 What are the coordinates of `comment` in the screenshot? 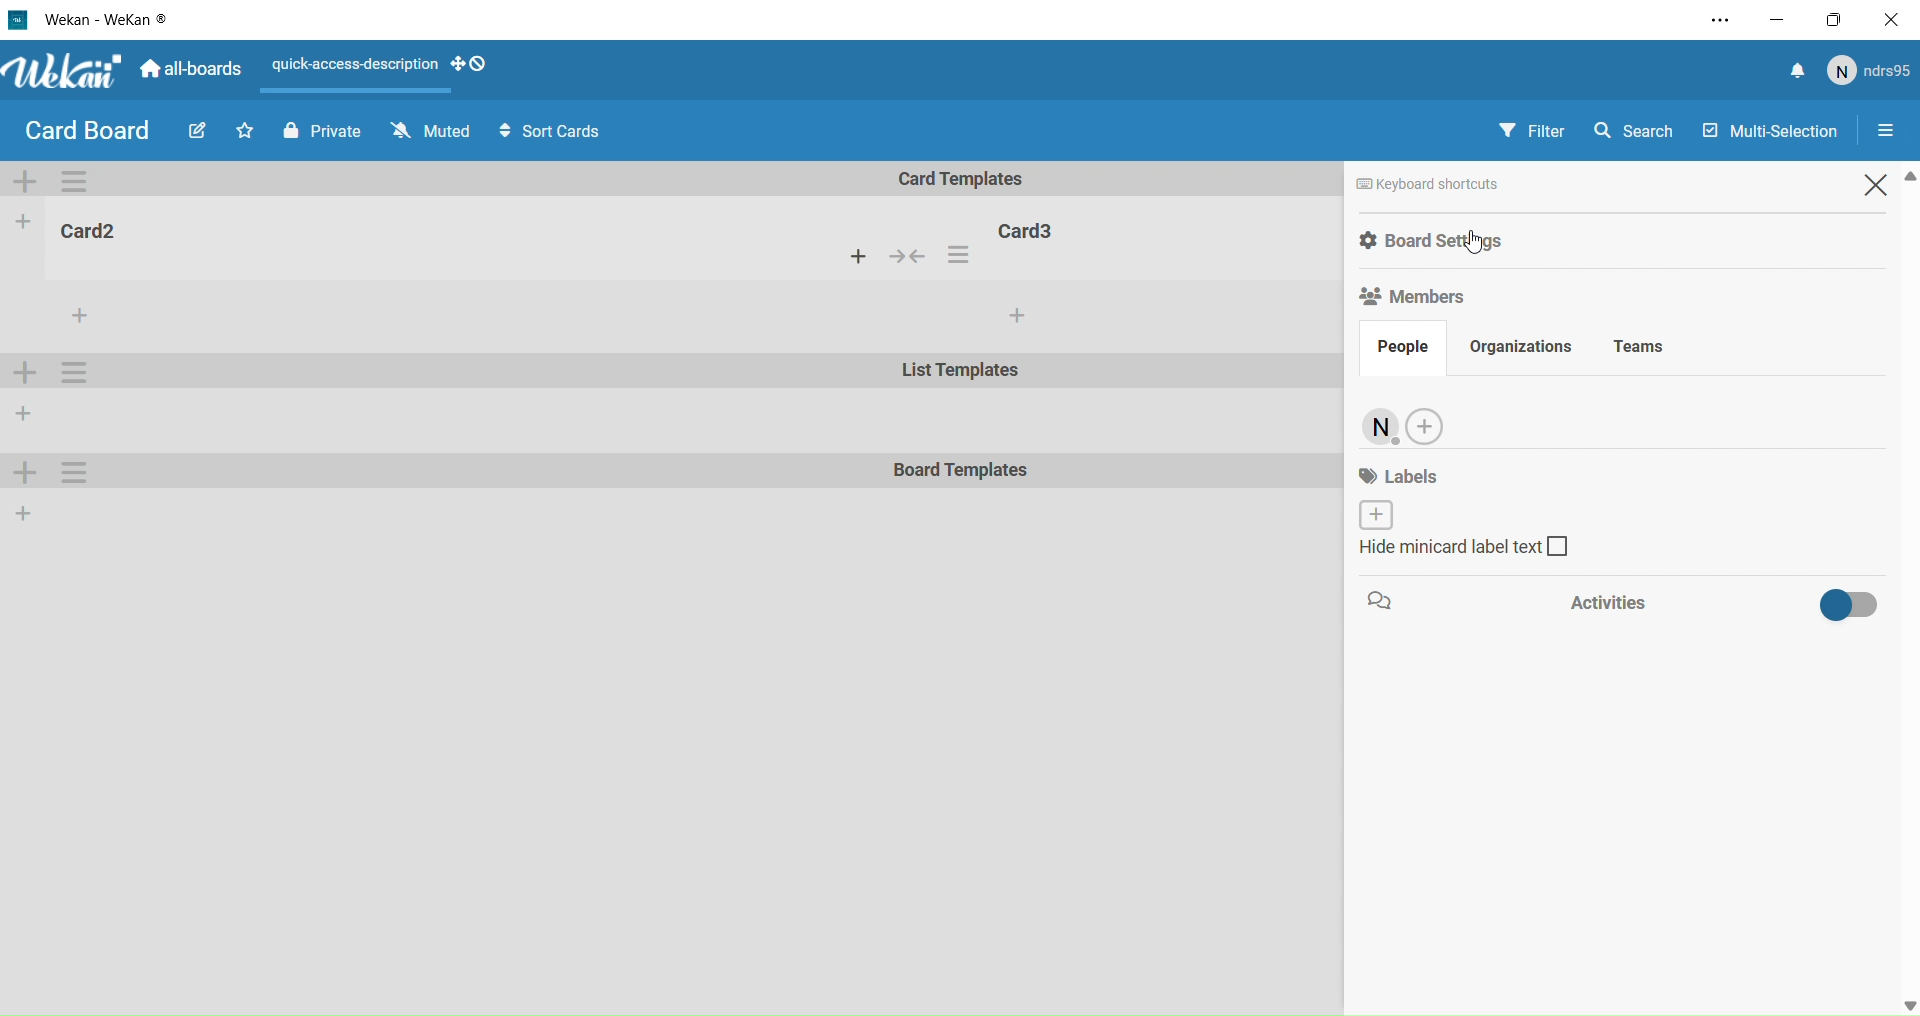 It's located at (1385, 602).